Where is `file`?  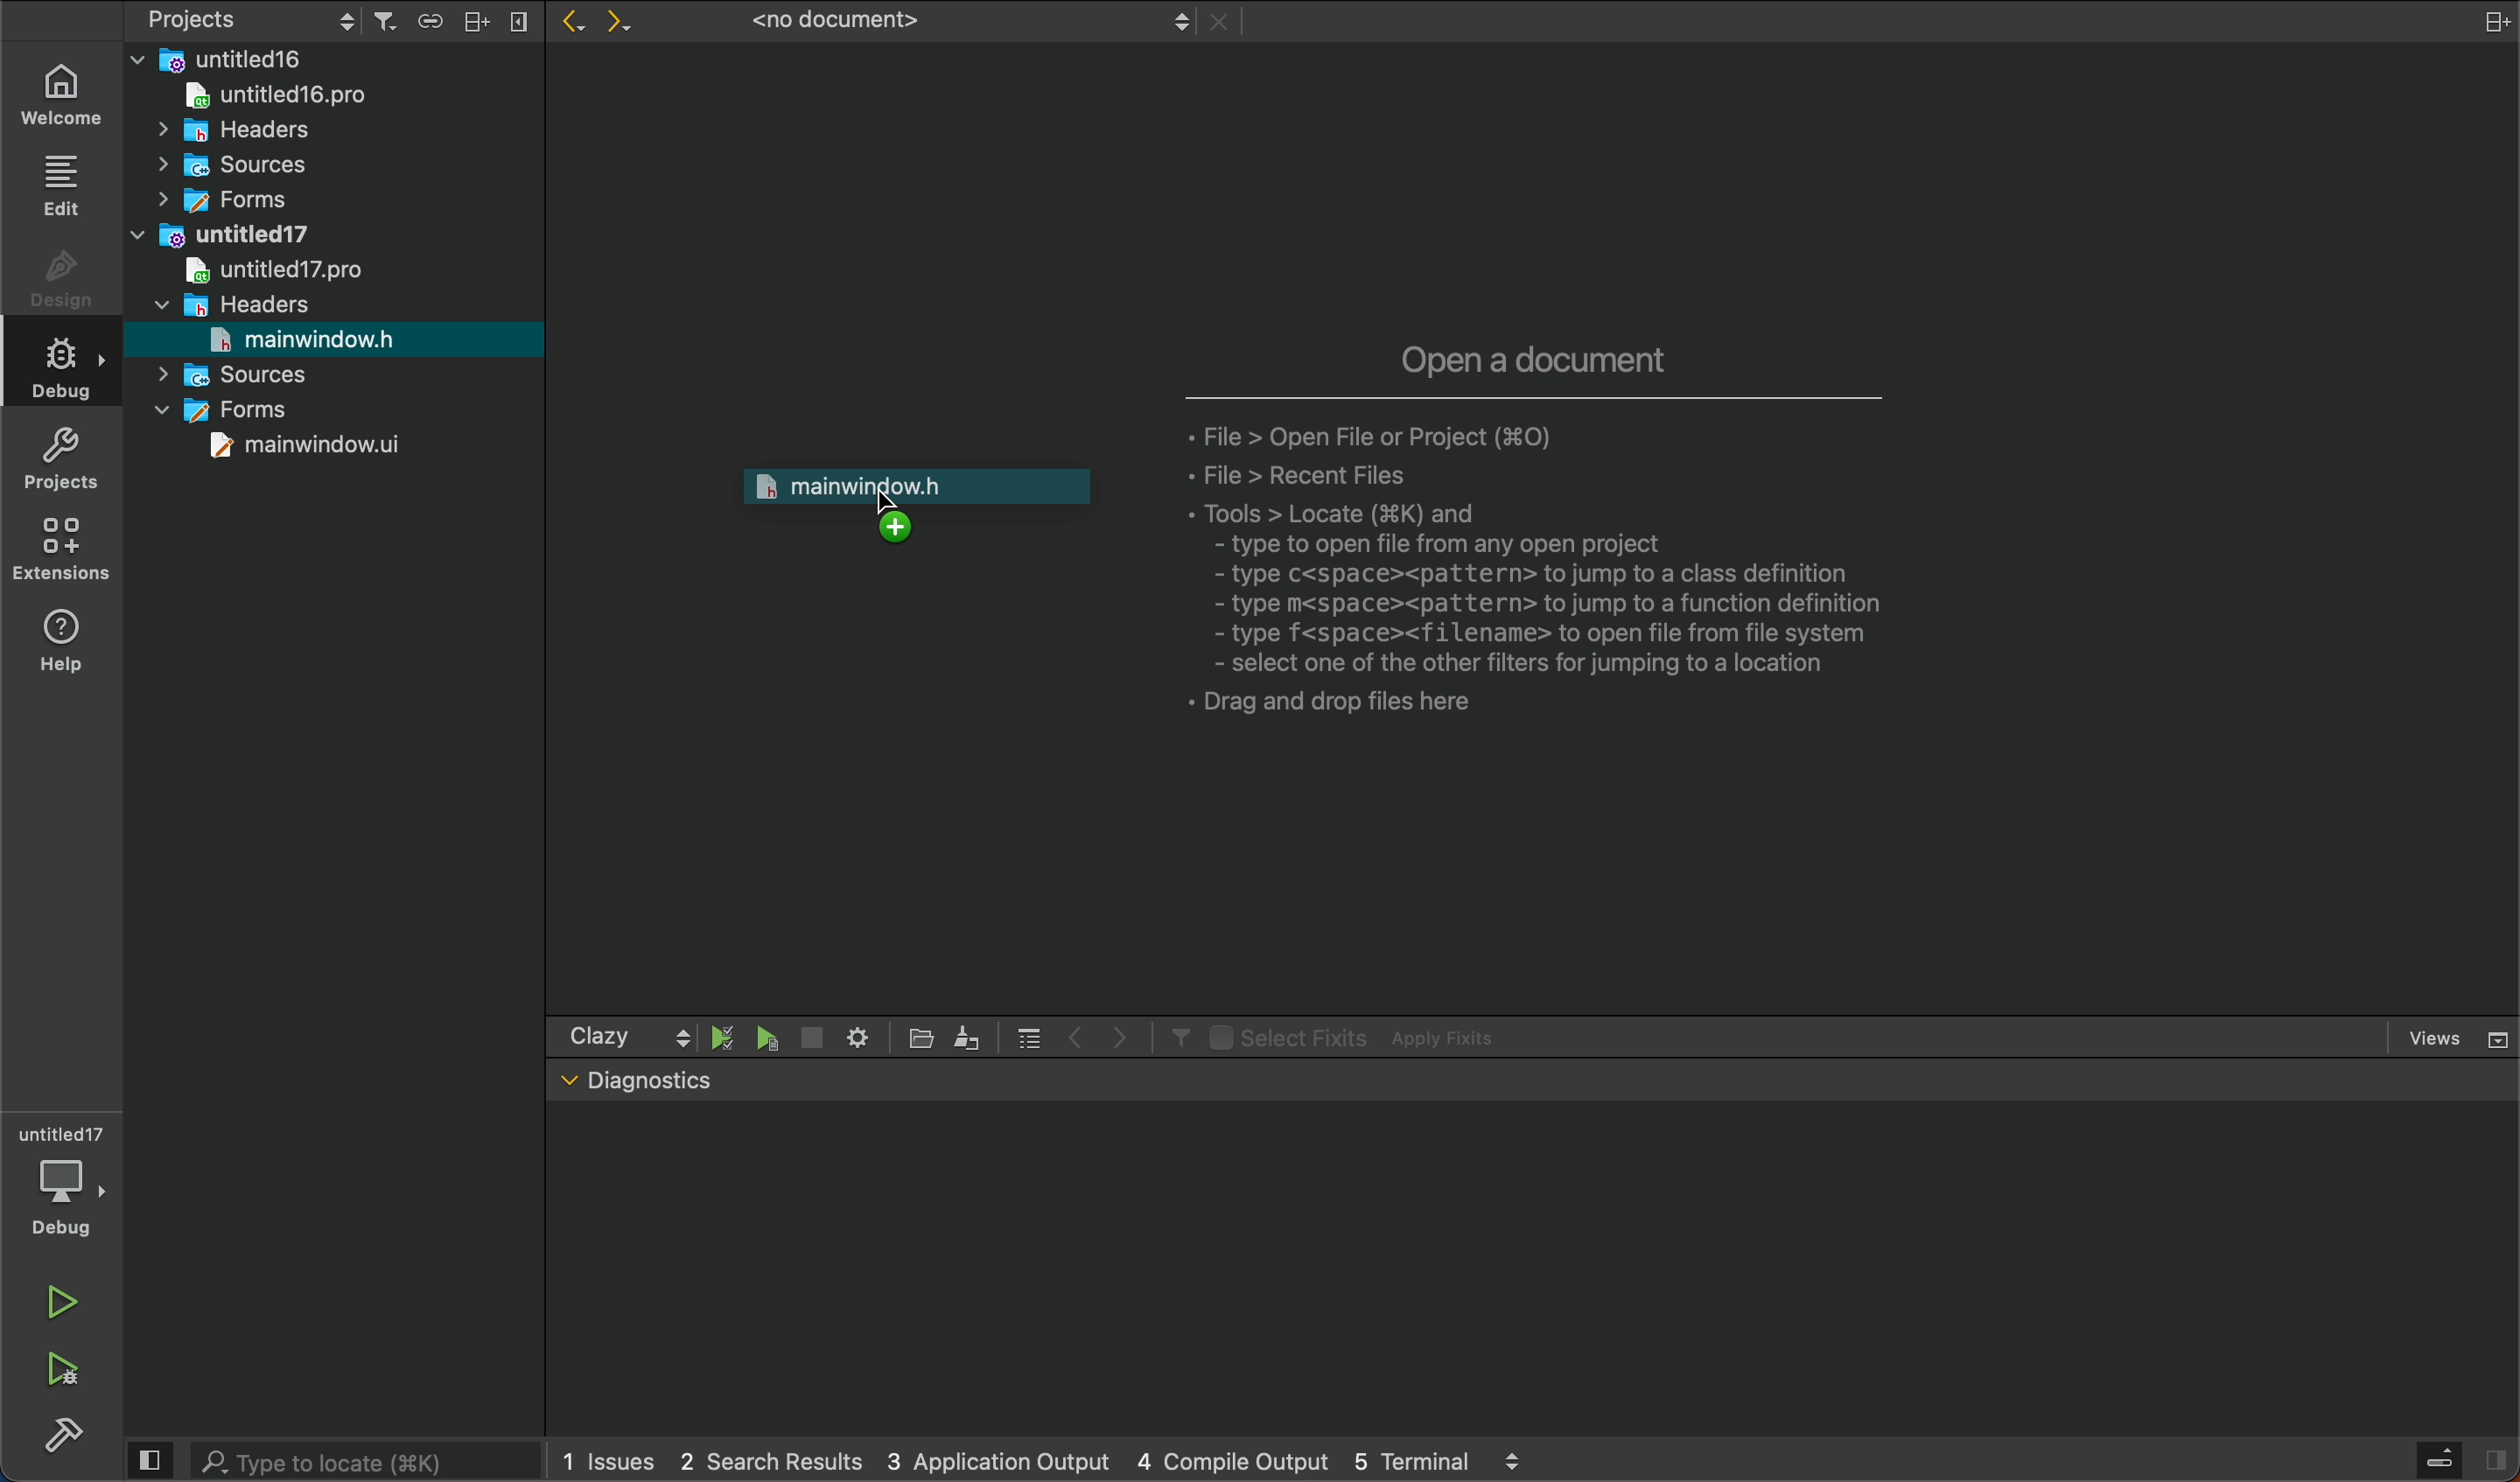
file is located at coordinates (925, 1038).